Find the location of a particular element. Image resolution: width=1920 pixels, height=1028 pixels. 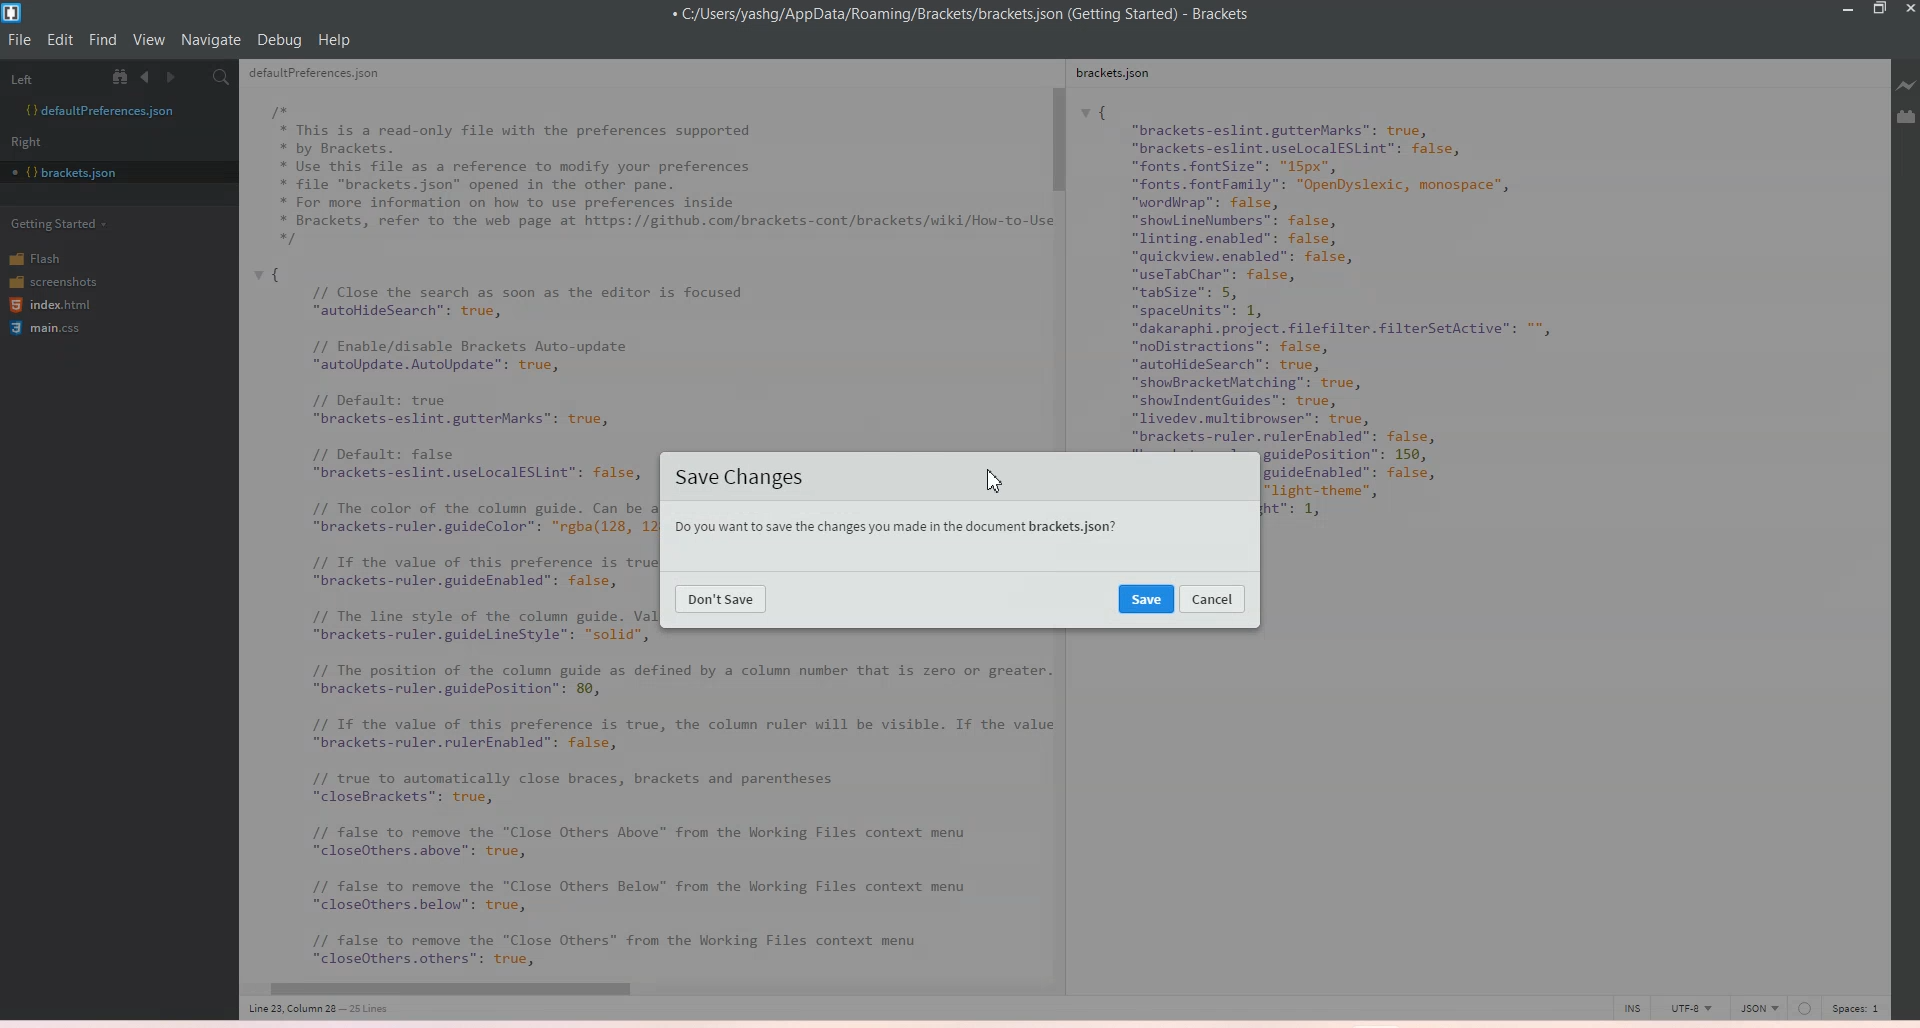

main.css is located at coordinates (49, 331).